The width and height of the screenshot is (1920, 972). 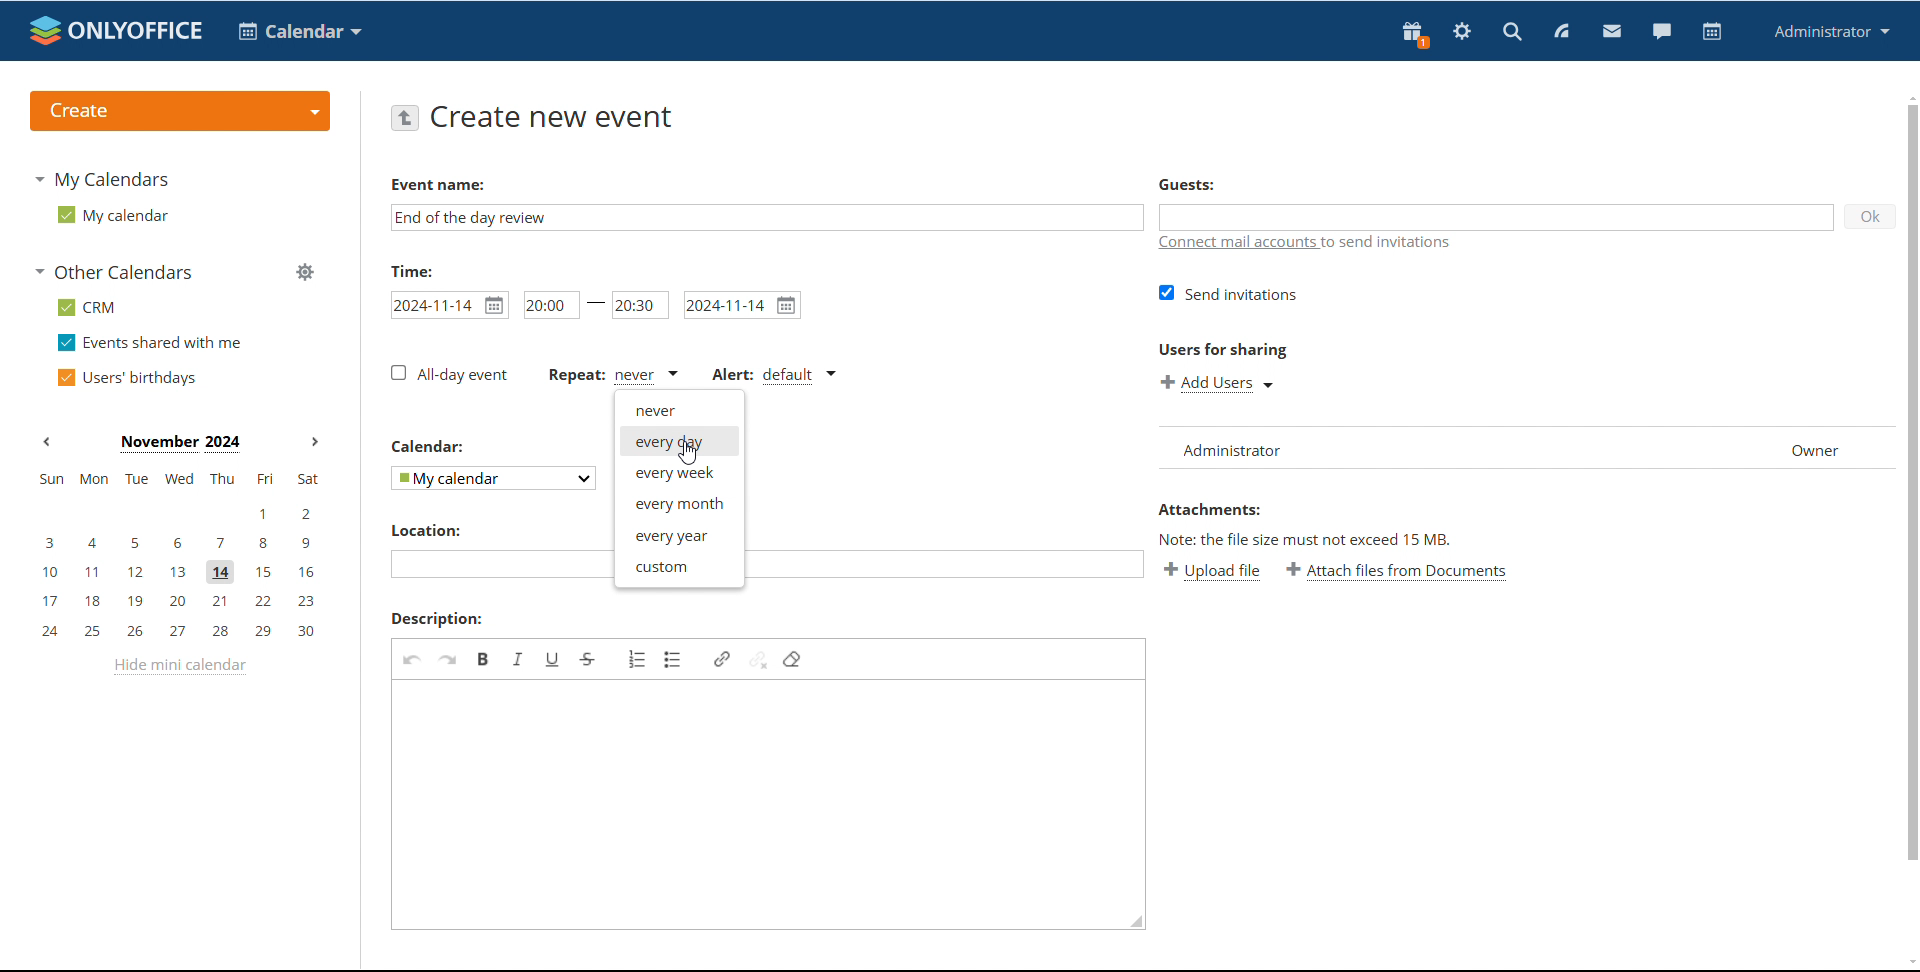 I want to click on Month on display, so click(x=180, y=444).